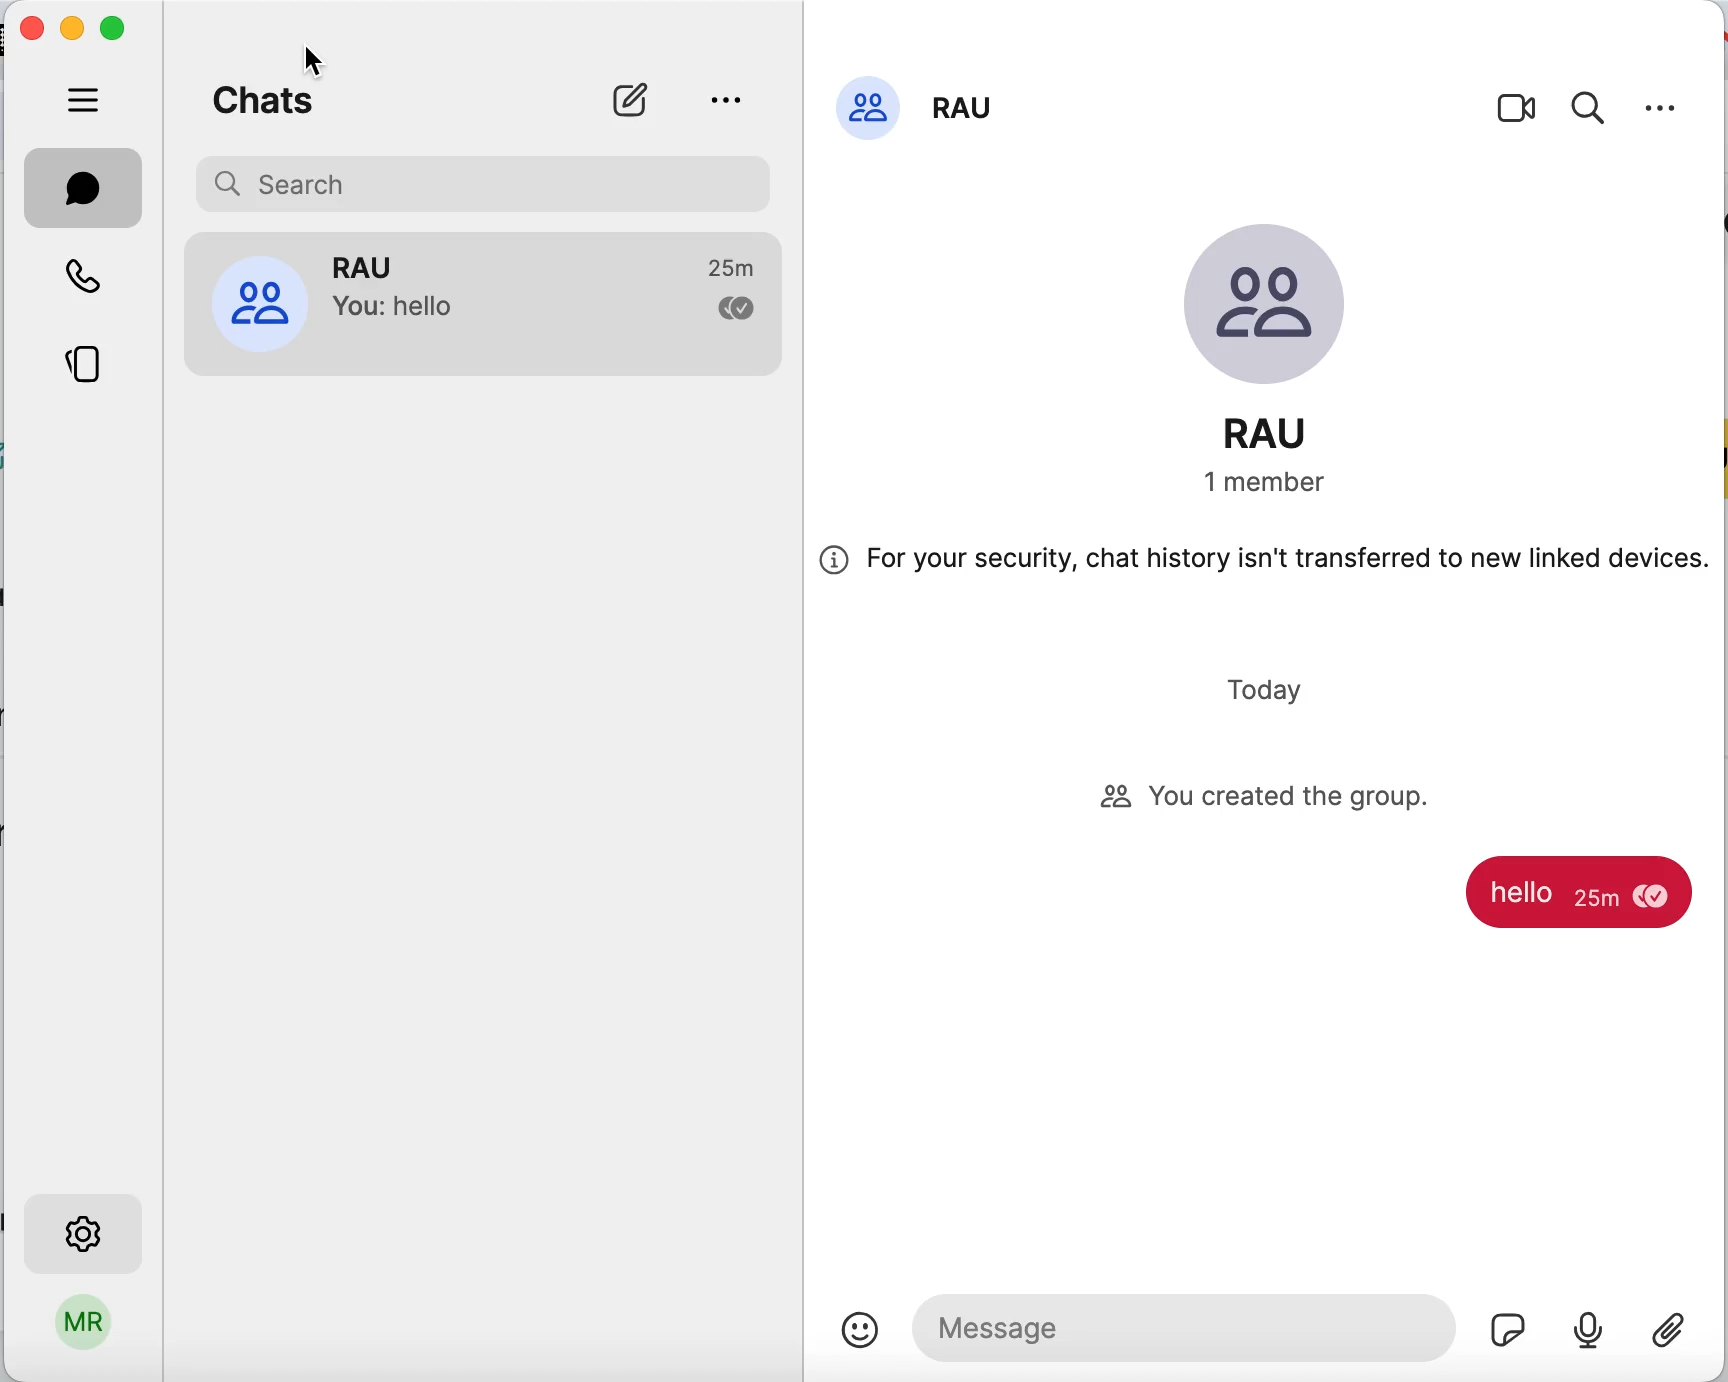 This screenshot has width=1728, height=1382. Describe the element at coordinates (32, 32) in the screenshot. I see `close` at that location.